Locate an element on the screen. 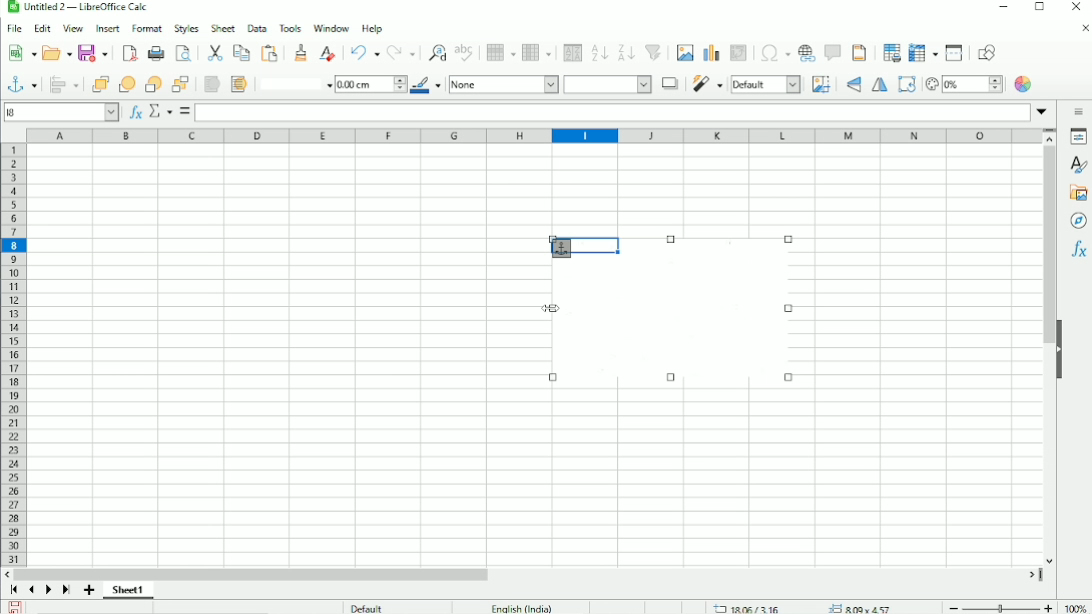 The image size is (1092, 614). Image mode is located at coordinates (766, 84).